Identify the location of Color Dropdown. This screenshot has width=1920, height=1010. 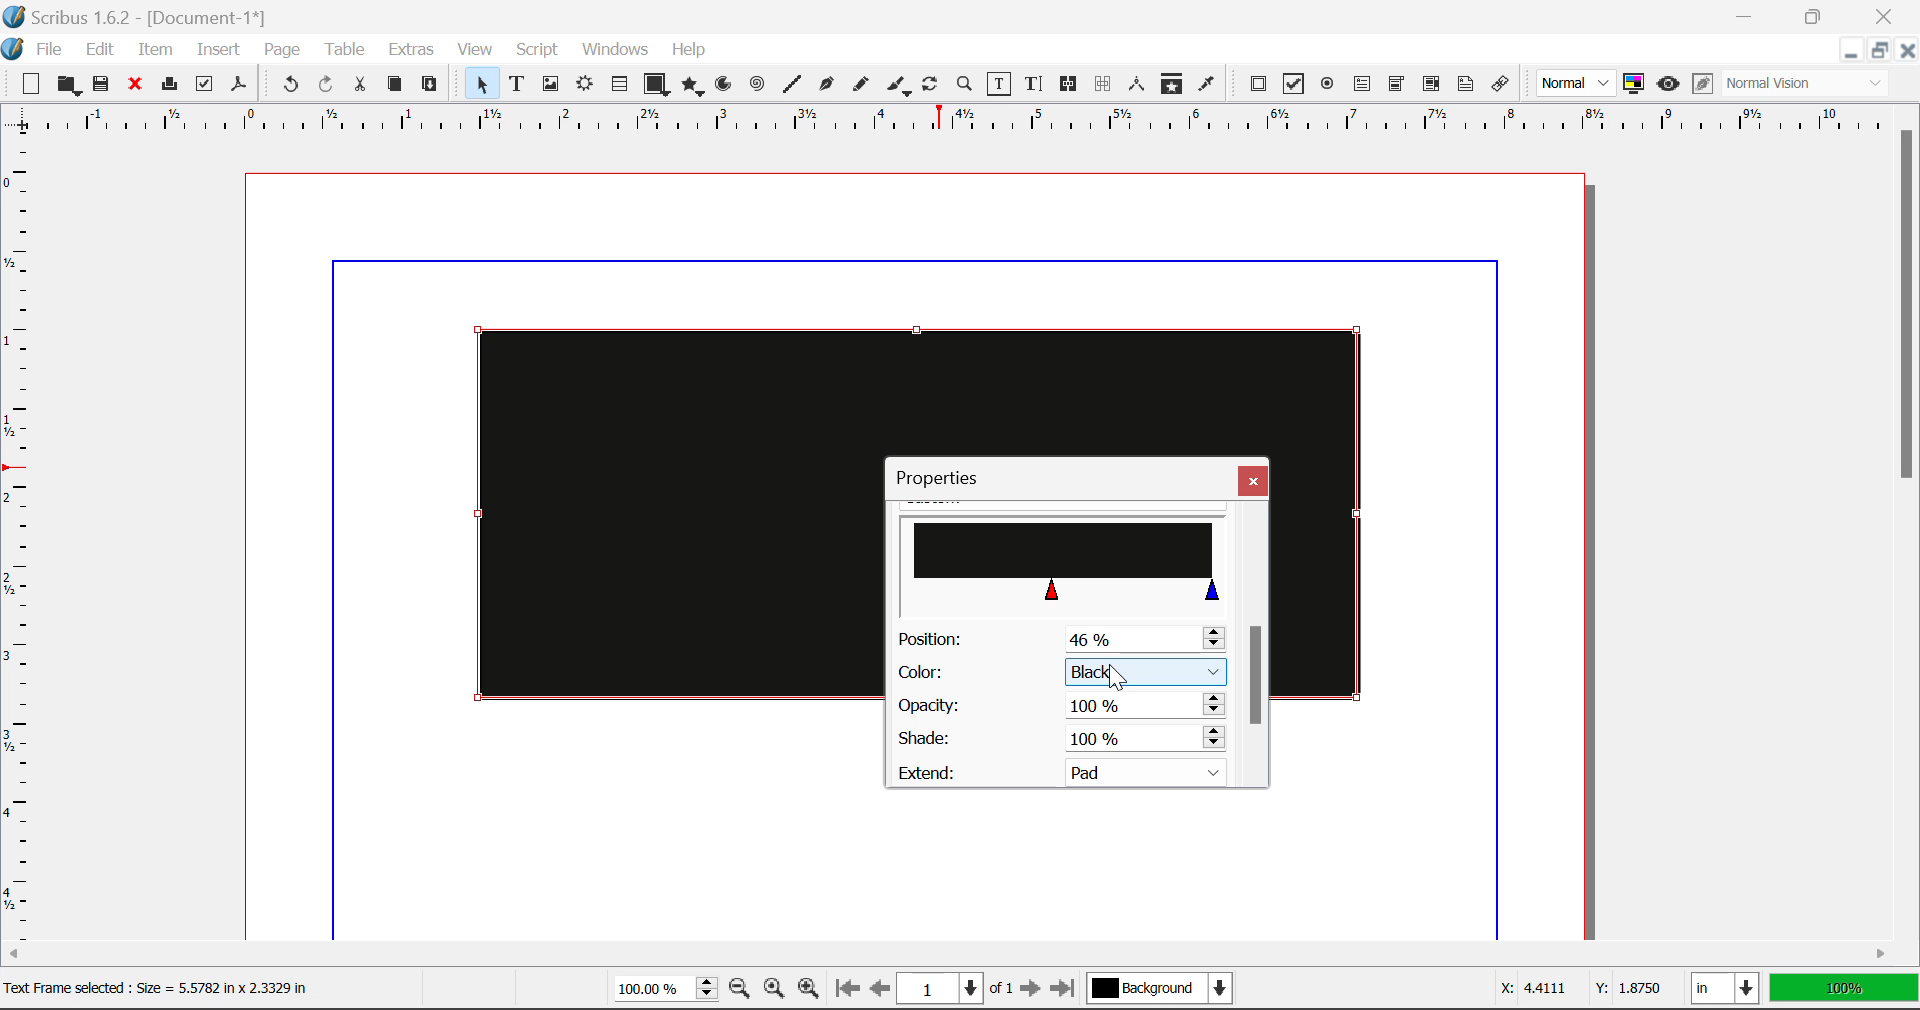
(1060, 672).